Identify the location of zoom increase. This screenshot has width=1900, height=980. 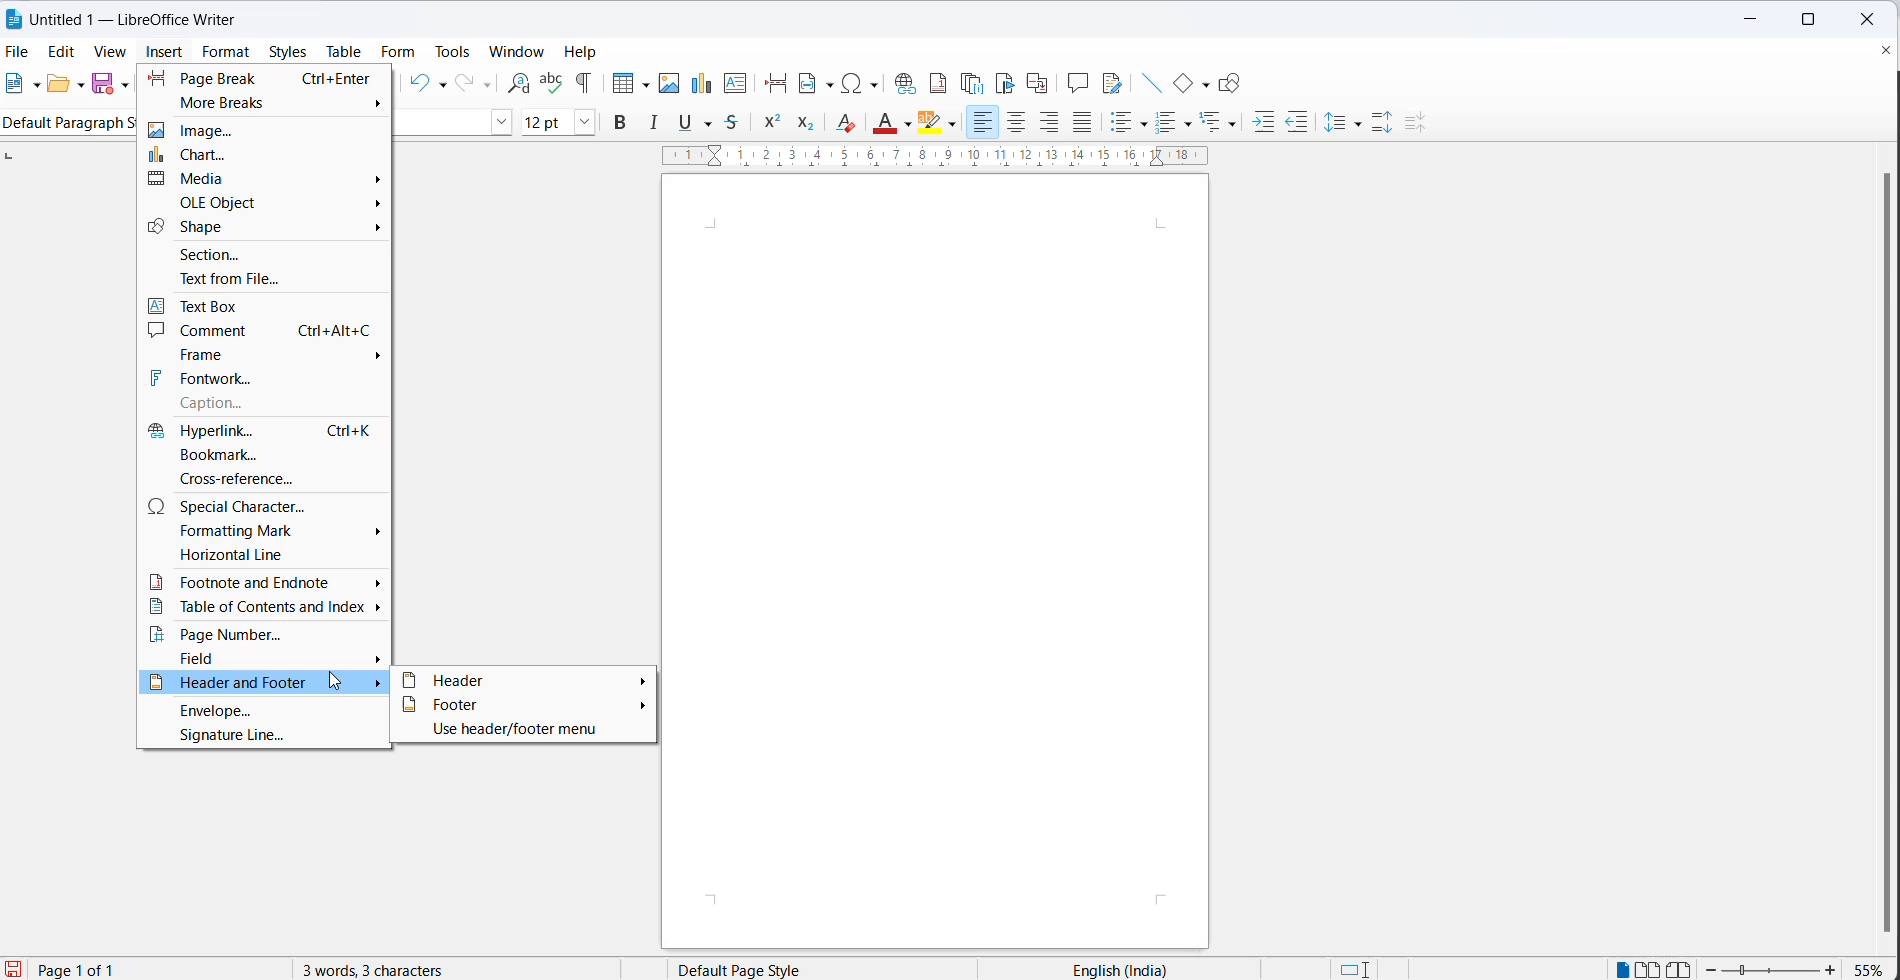
(1834, 969).